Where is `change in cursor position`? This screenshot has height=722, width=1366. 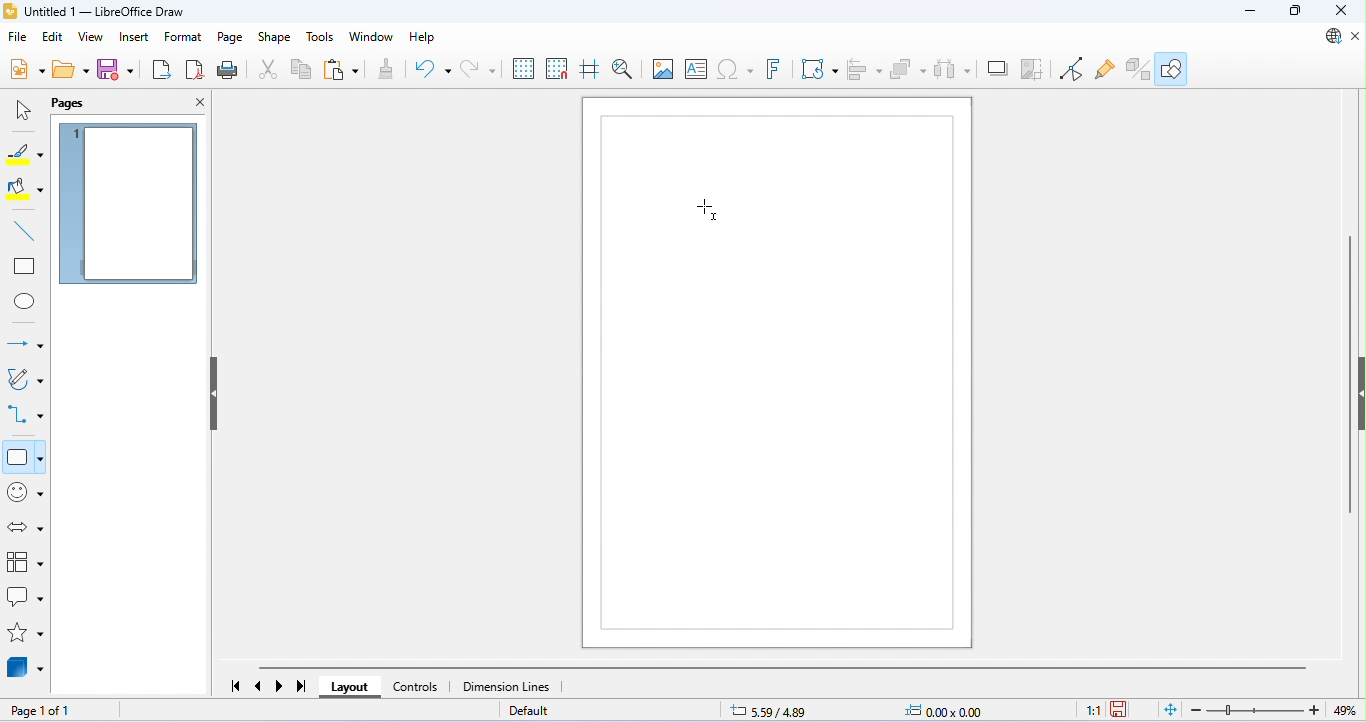
change in cursor position is located at coordinates (769, 710).